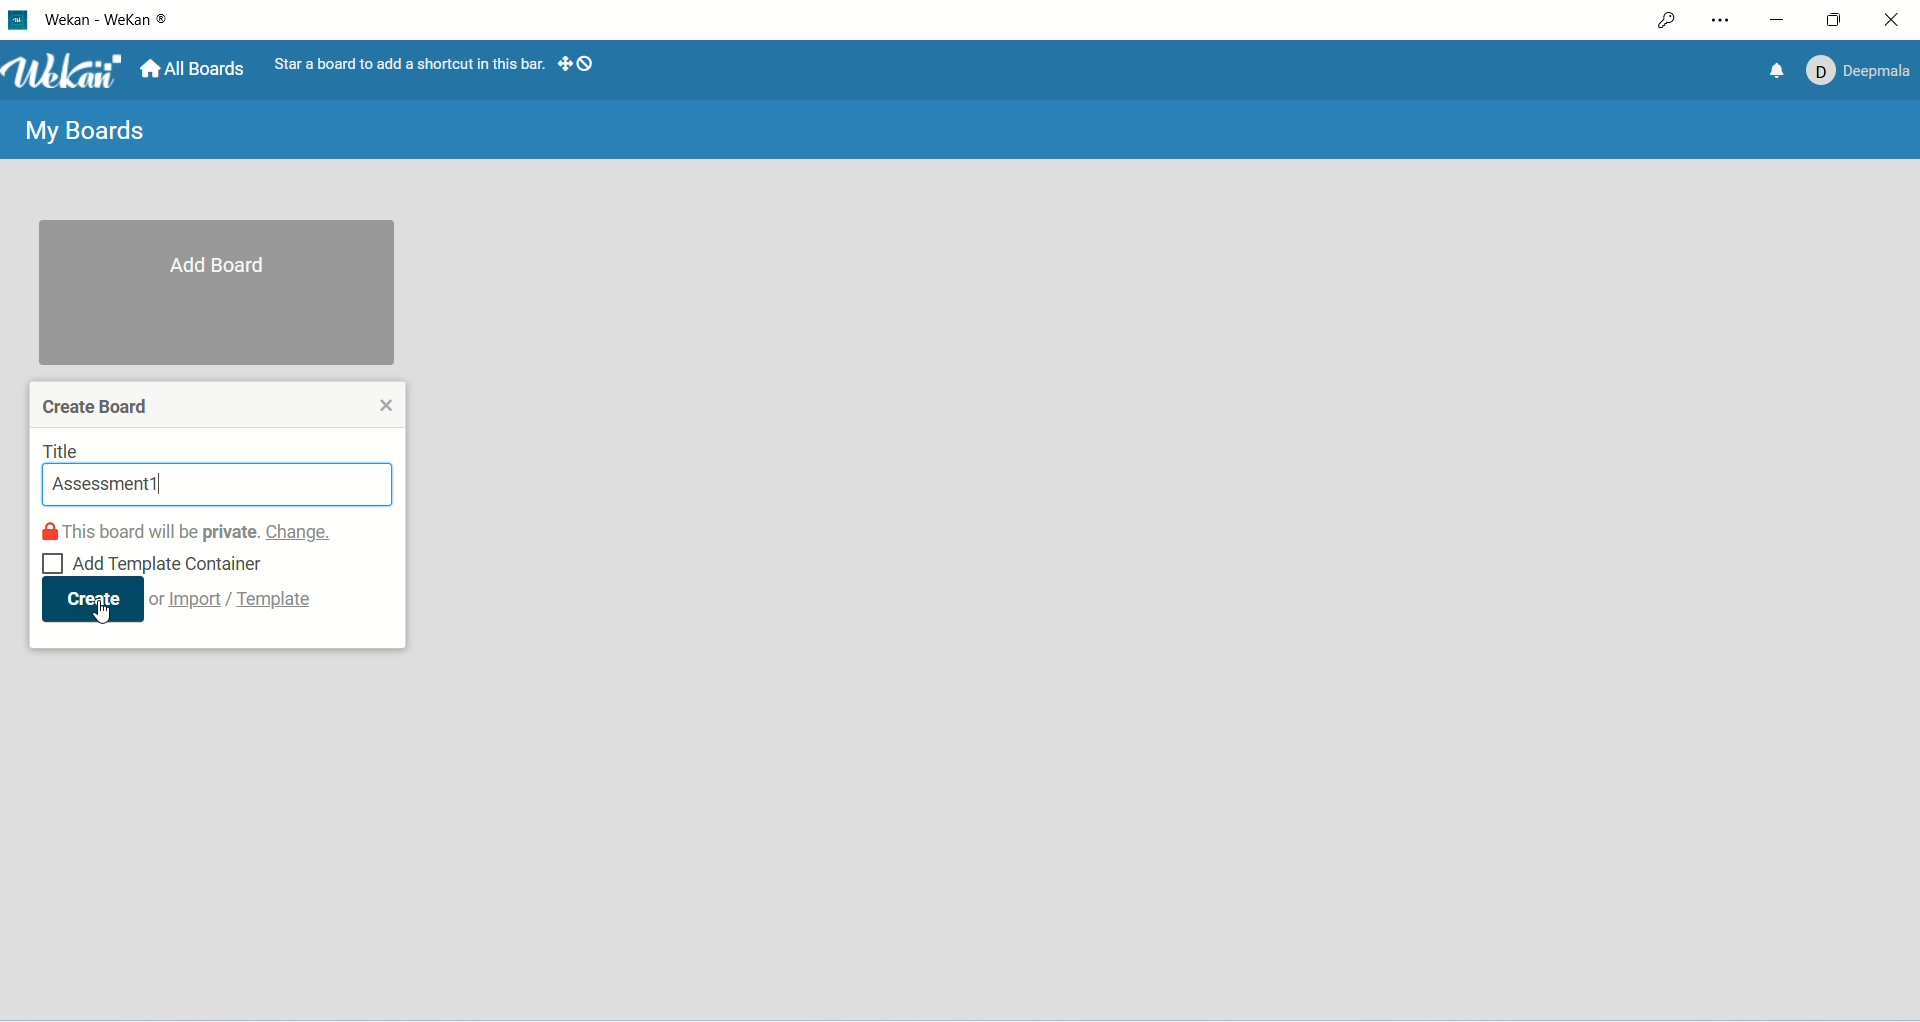  What do you see at coordinates (1834, 23) in the screenshot?
I see `maximize` at bounding box center [1834, 23].